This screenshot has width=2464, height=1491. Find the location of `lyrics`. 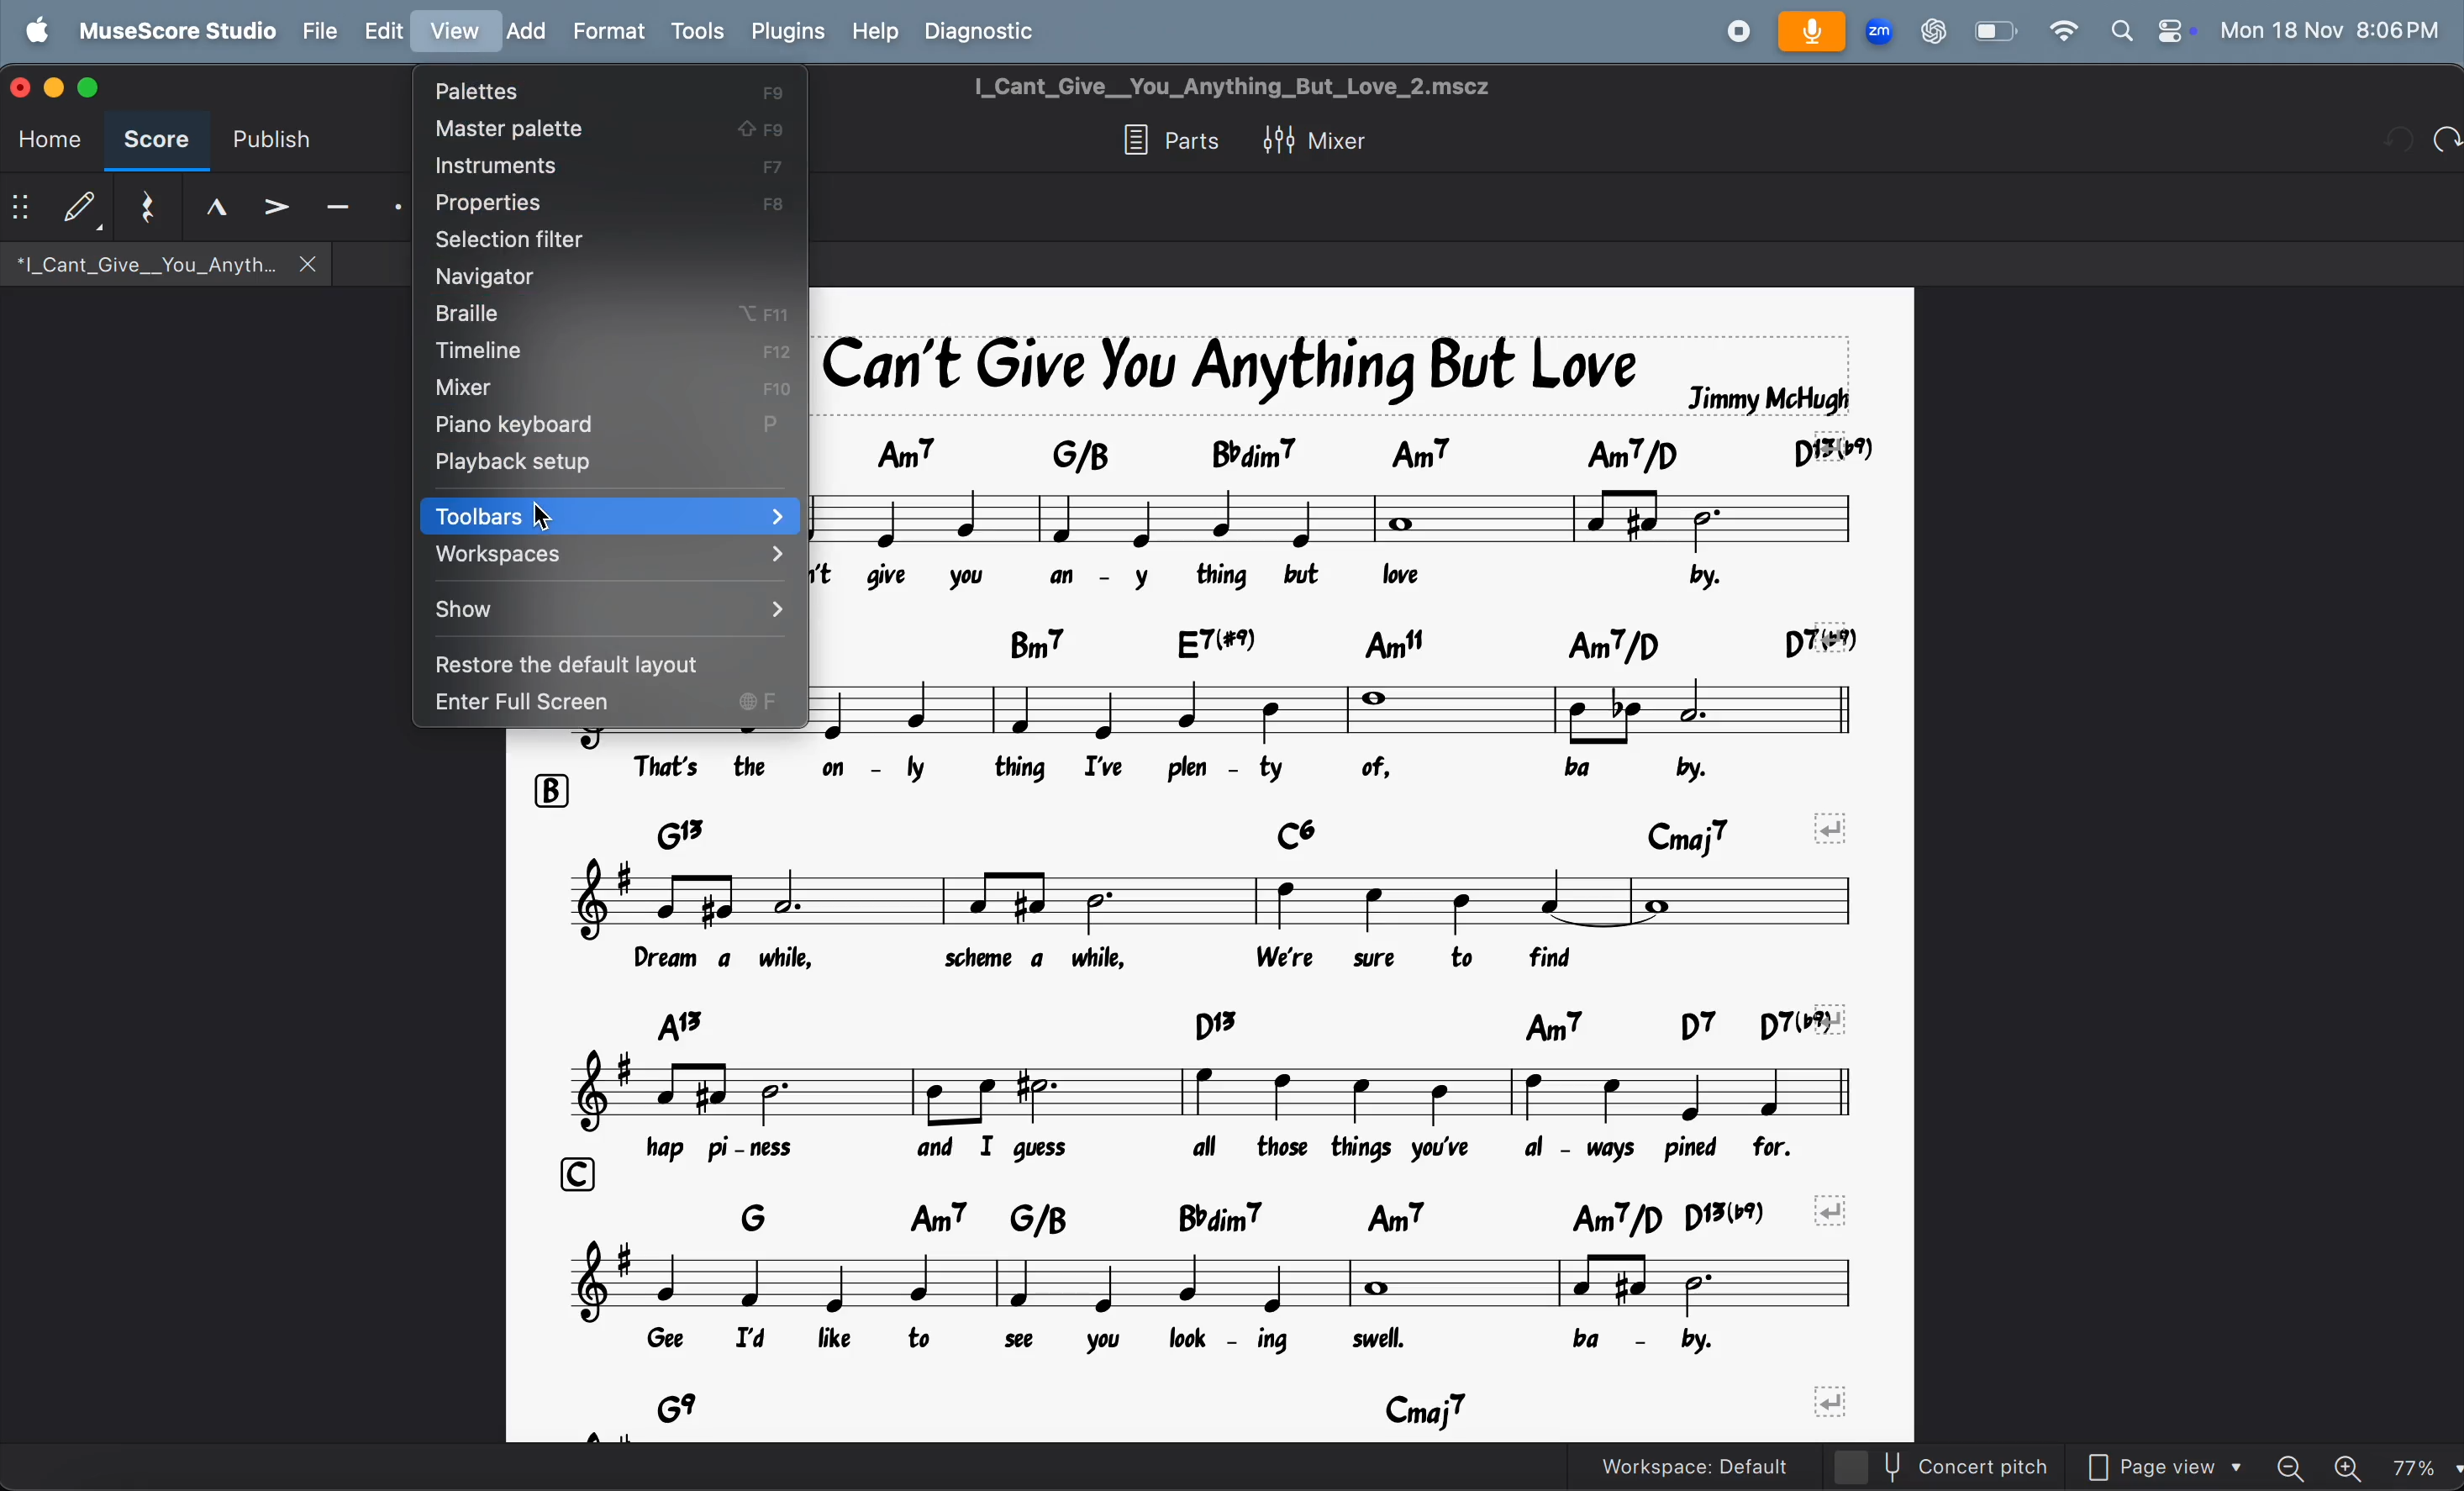

lyrics is located at coordinates (1283, 577).